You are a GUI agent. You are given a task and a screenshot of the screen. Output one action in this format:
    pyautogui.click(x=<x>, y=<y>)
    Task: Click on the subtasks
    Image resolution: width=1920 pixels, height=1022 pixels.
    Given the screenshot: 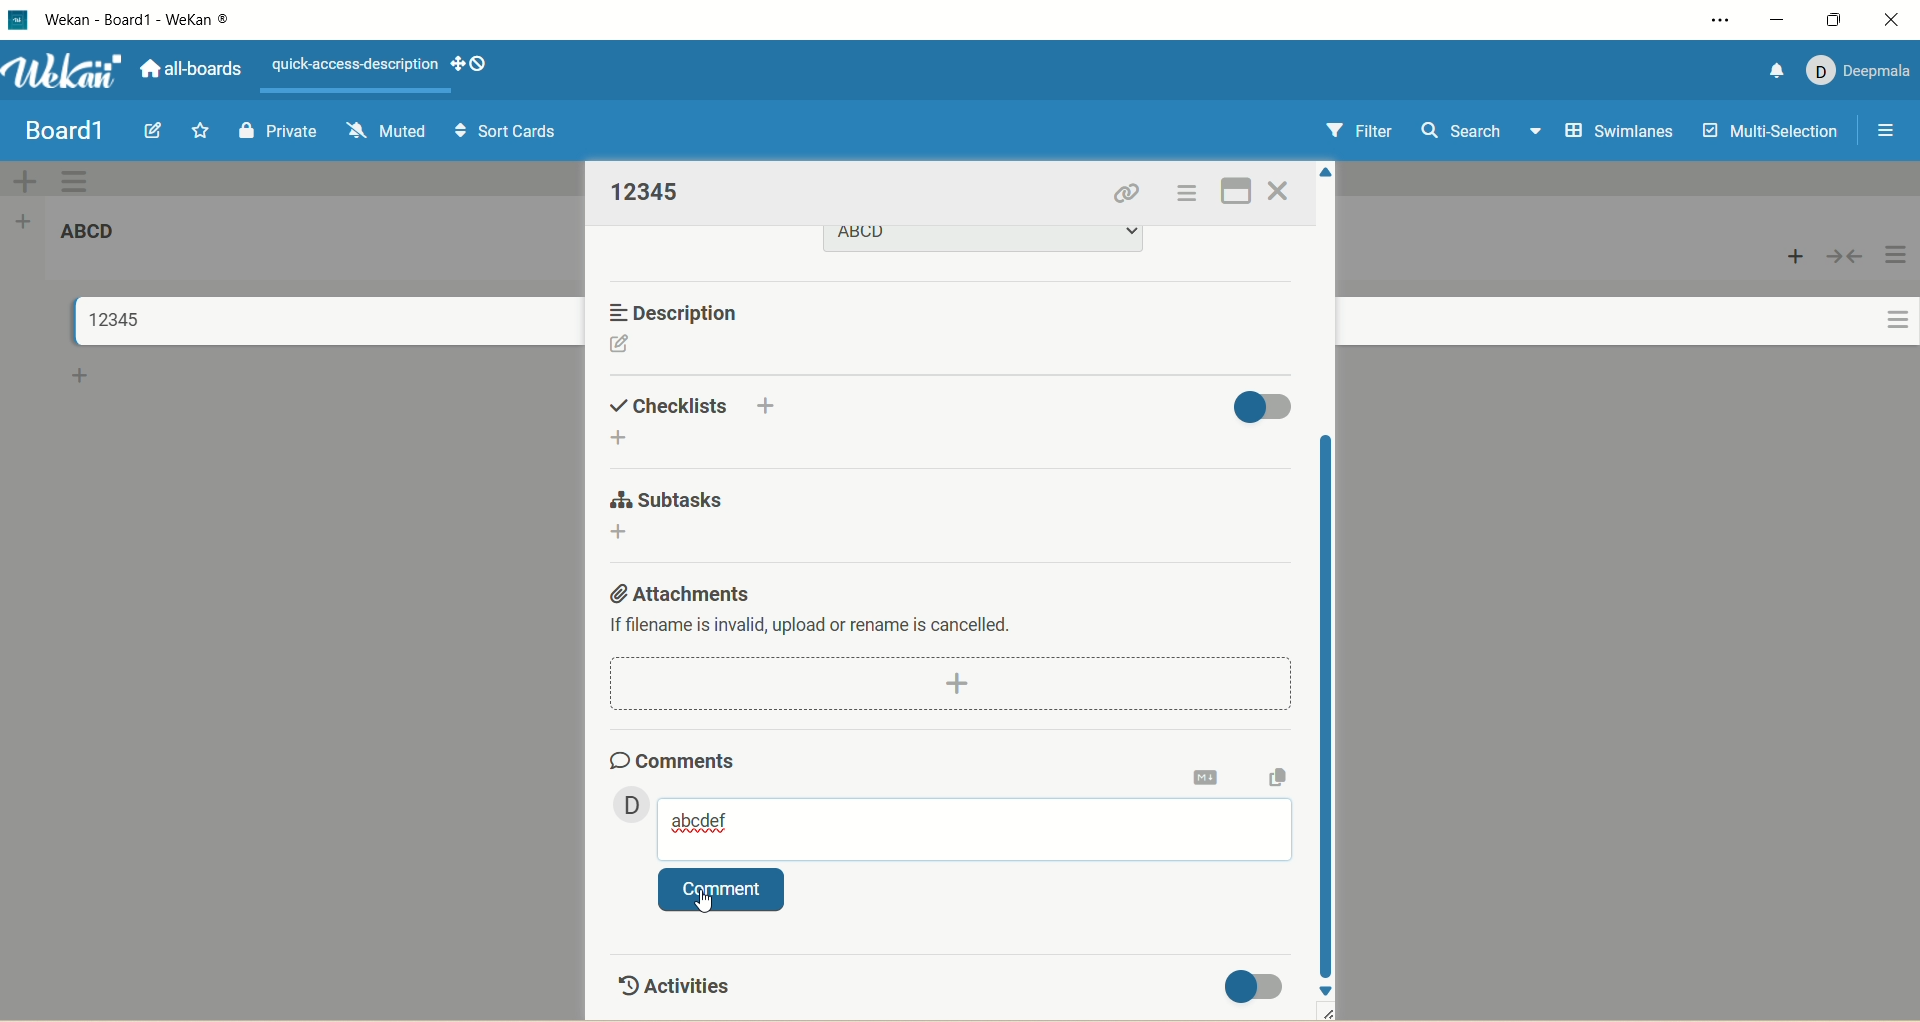 What is the action you would take?
    pyautogui.click(x=664, y=500)
    